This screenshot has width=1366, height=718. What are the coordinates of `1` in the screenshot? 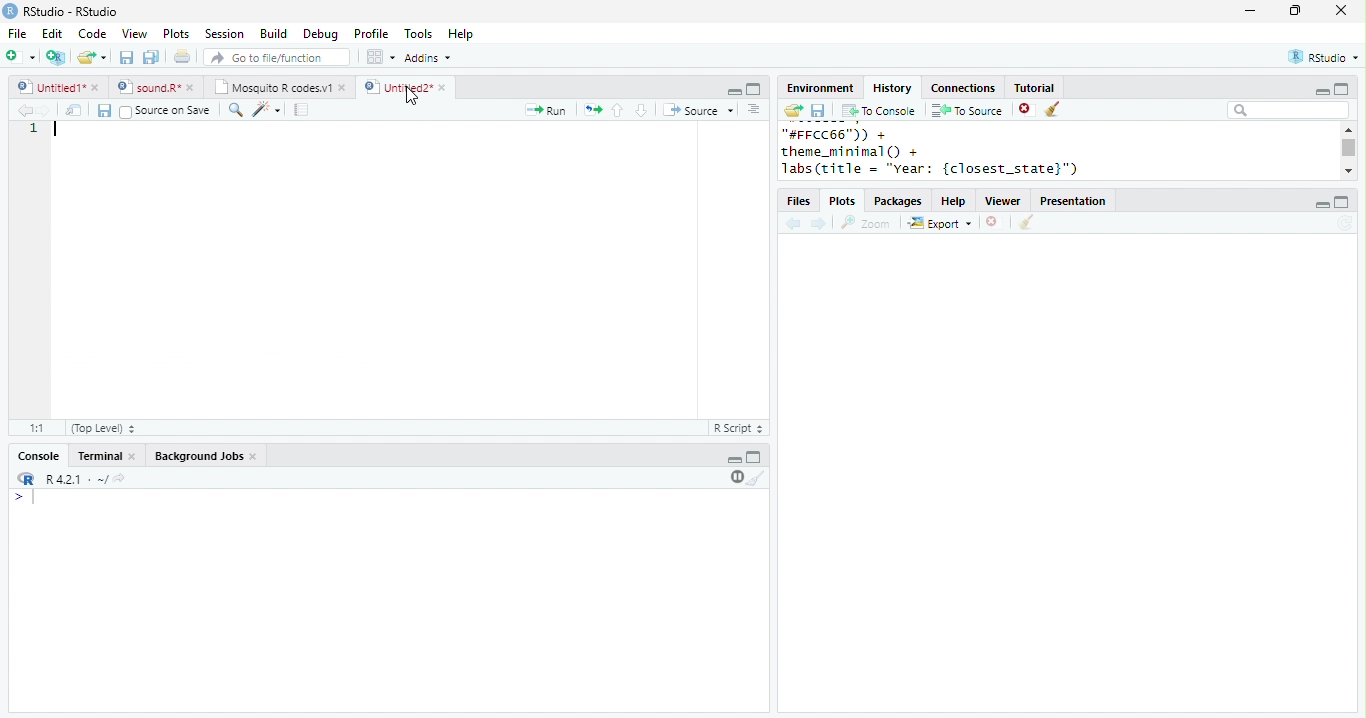 It's located at (35, 128).